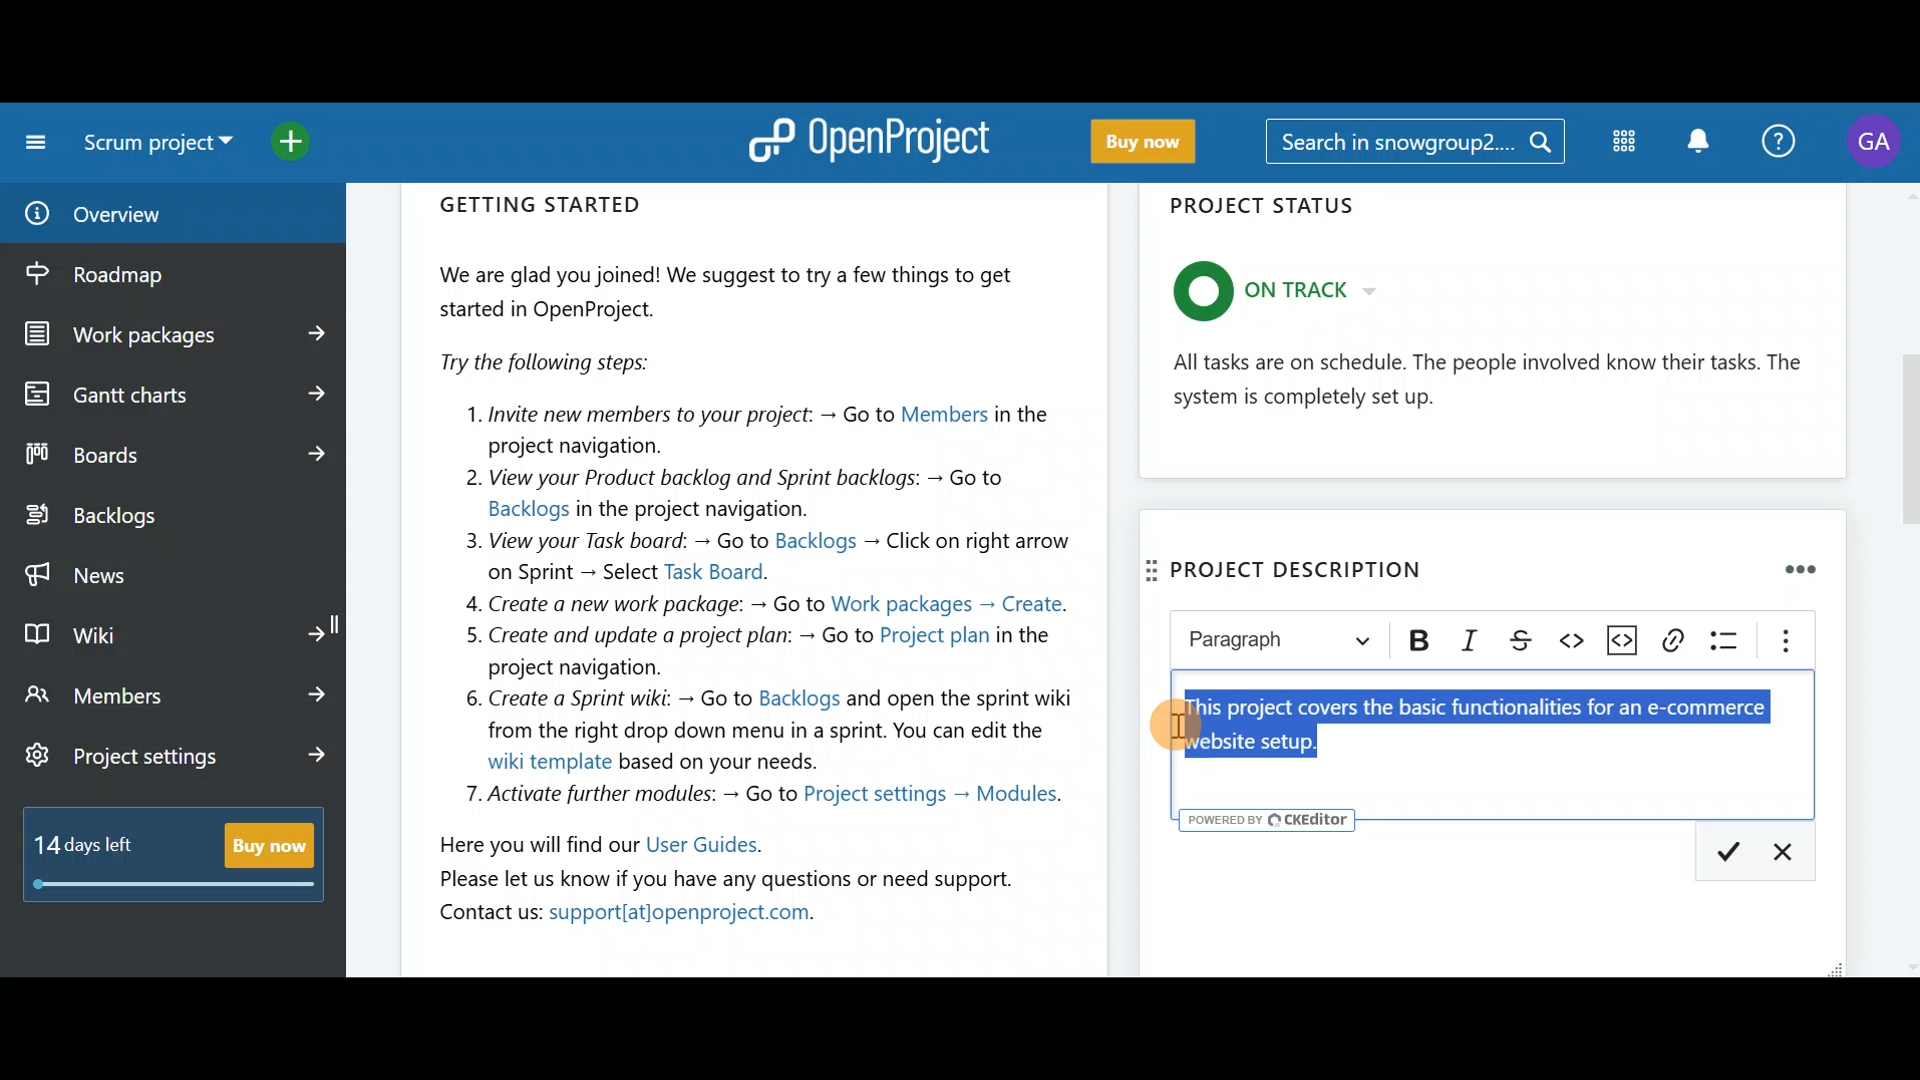  Describe the element at coordinates (1792, 847) in the screenshot. I see `Description: Cancel` at that location.